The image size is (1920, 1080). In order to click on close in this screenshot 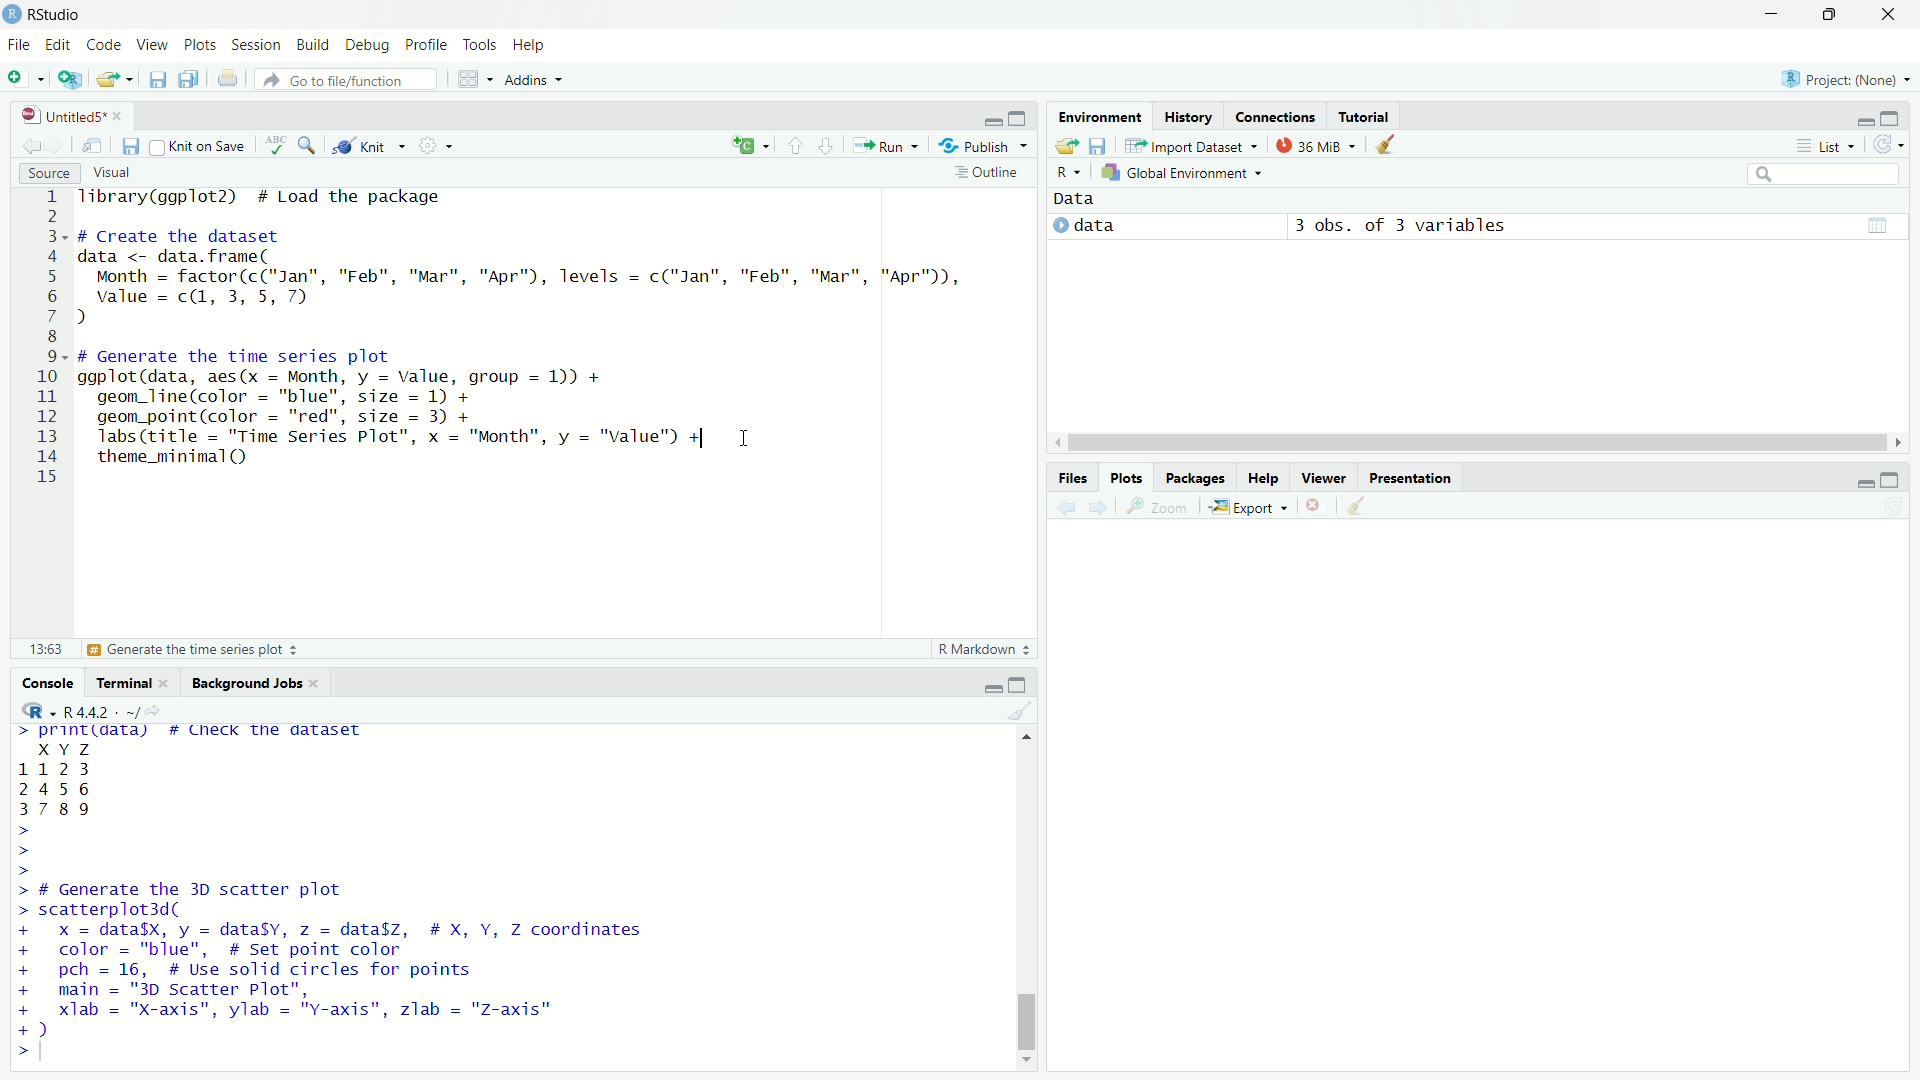, I will do `click(1890, 15)`.